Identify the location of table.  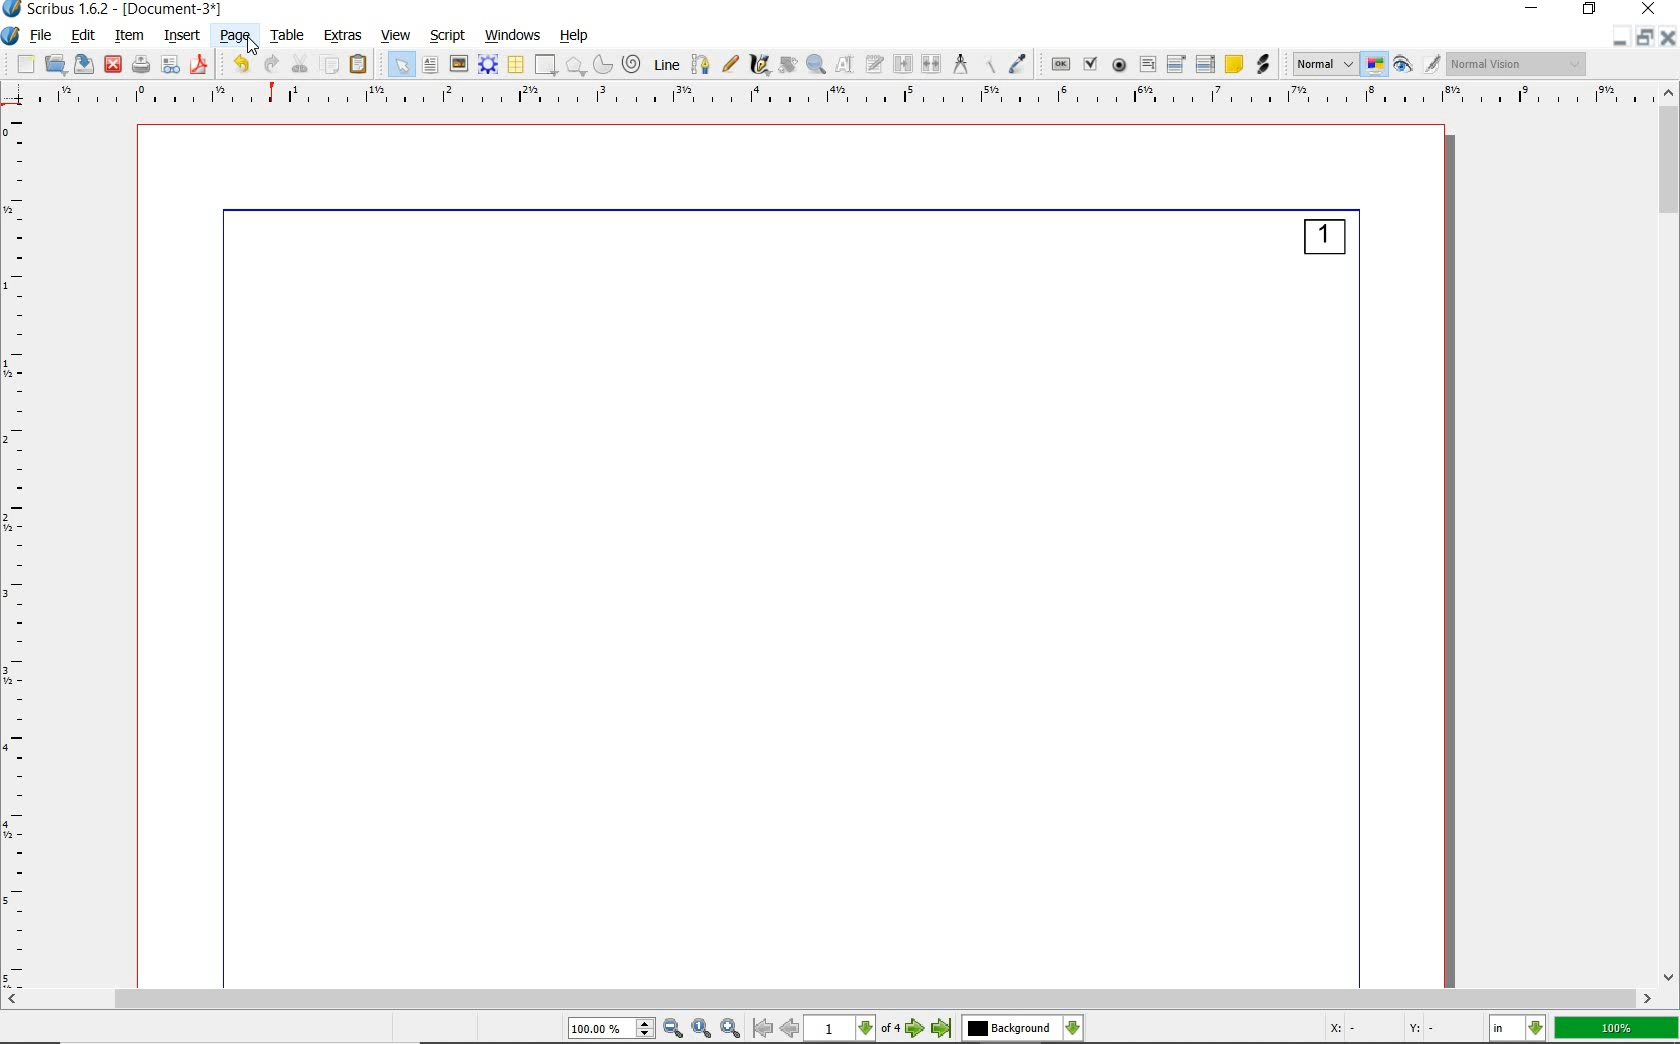
(516, 63).